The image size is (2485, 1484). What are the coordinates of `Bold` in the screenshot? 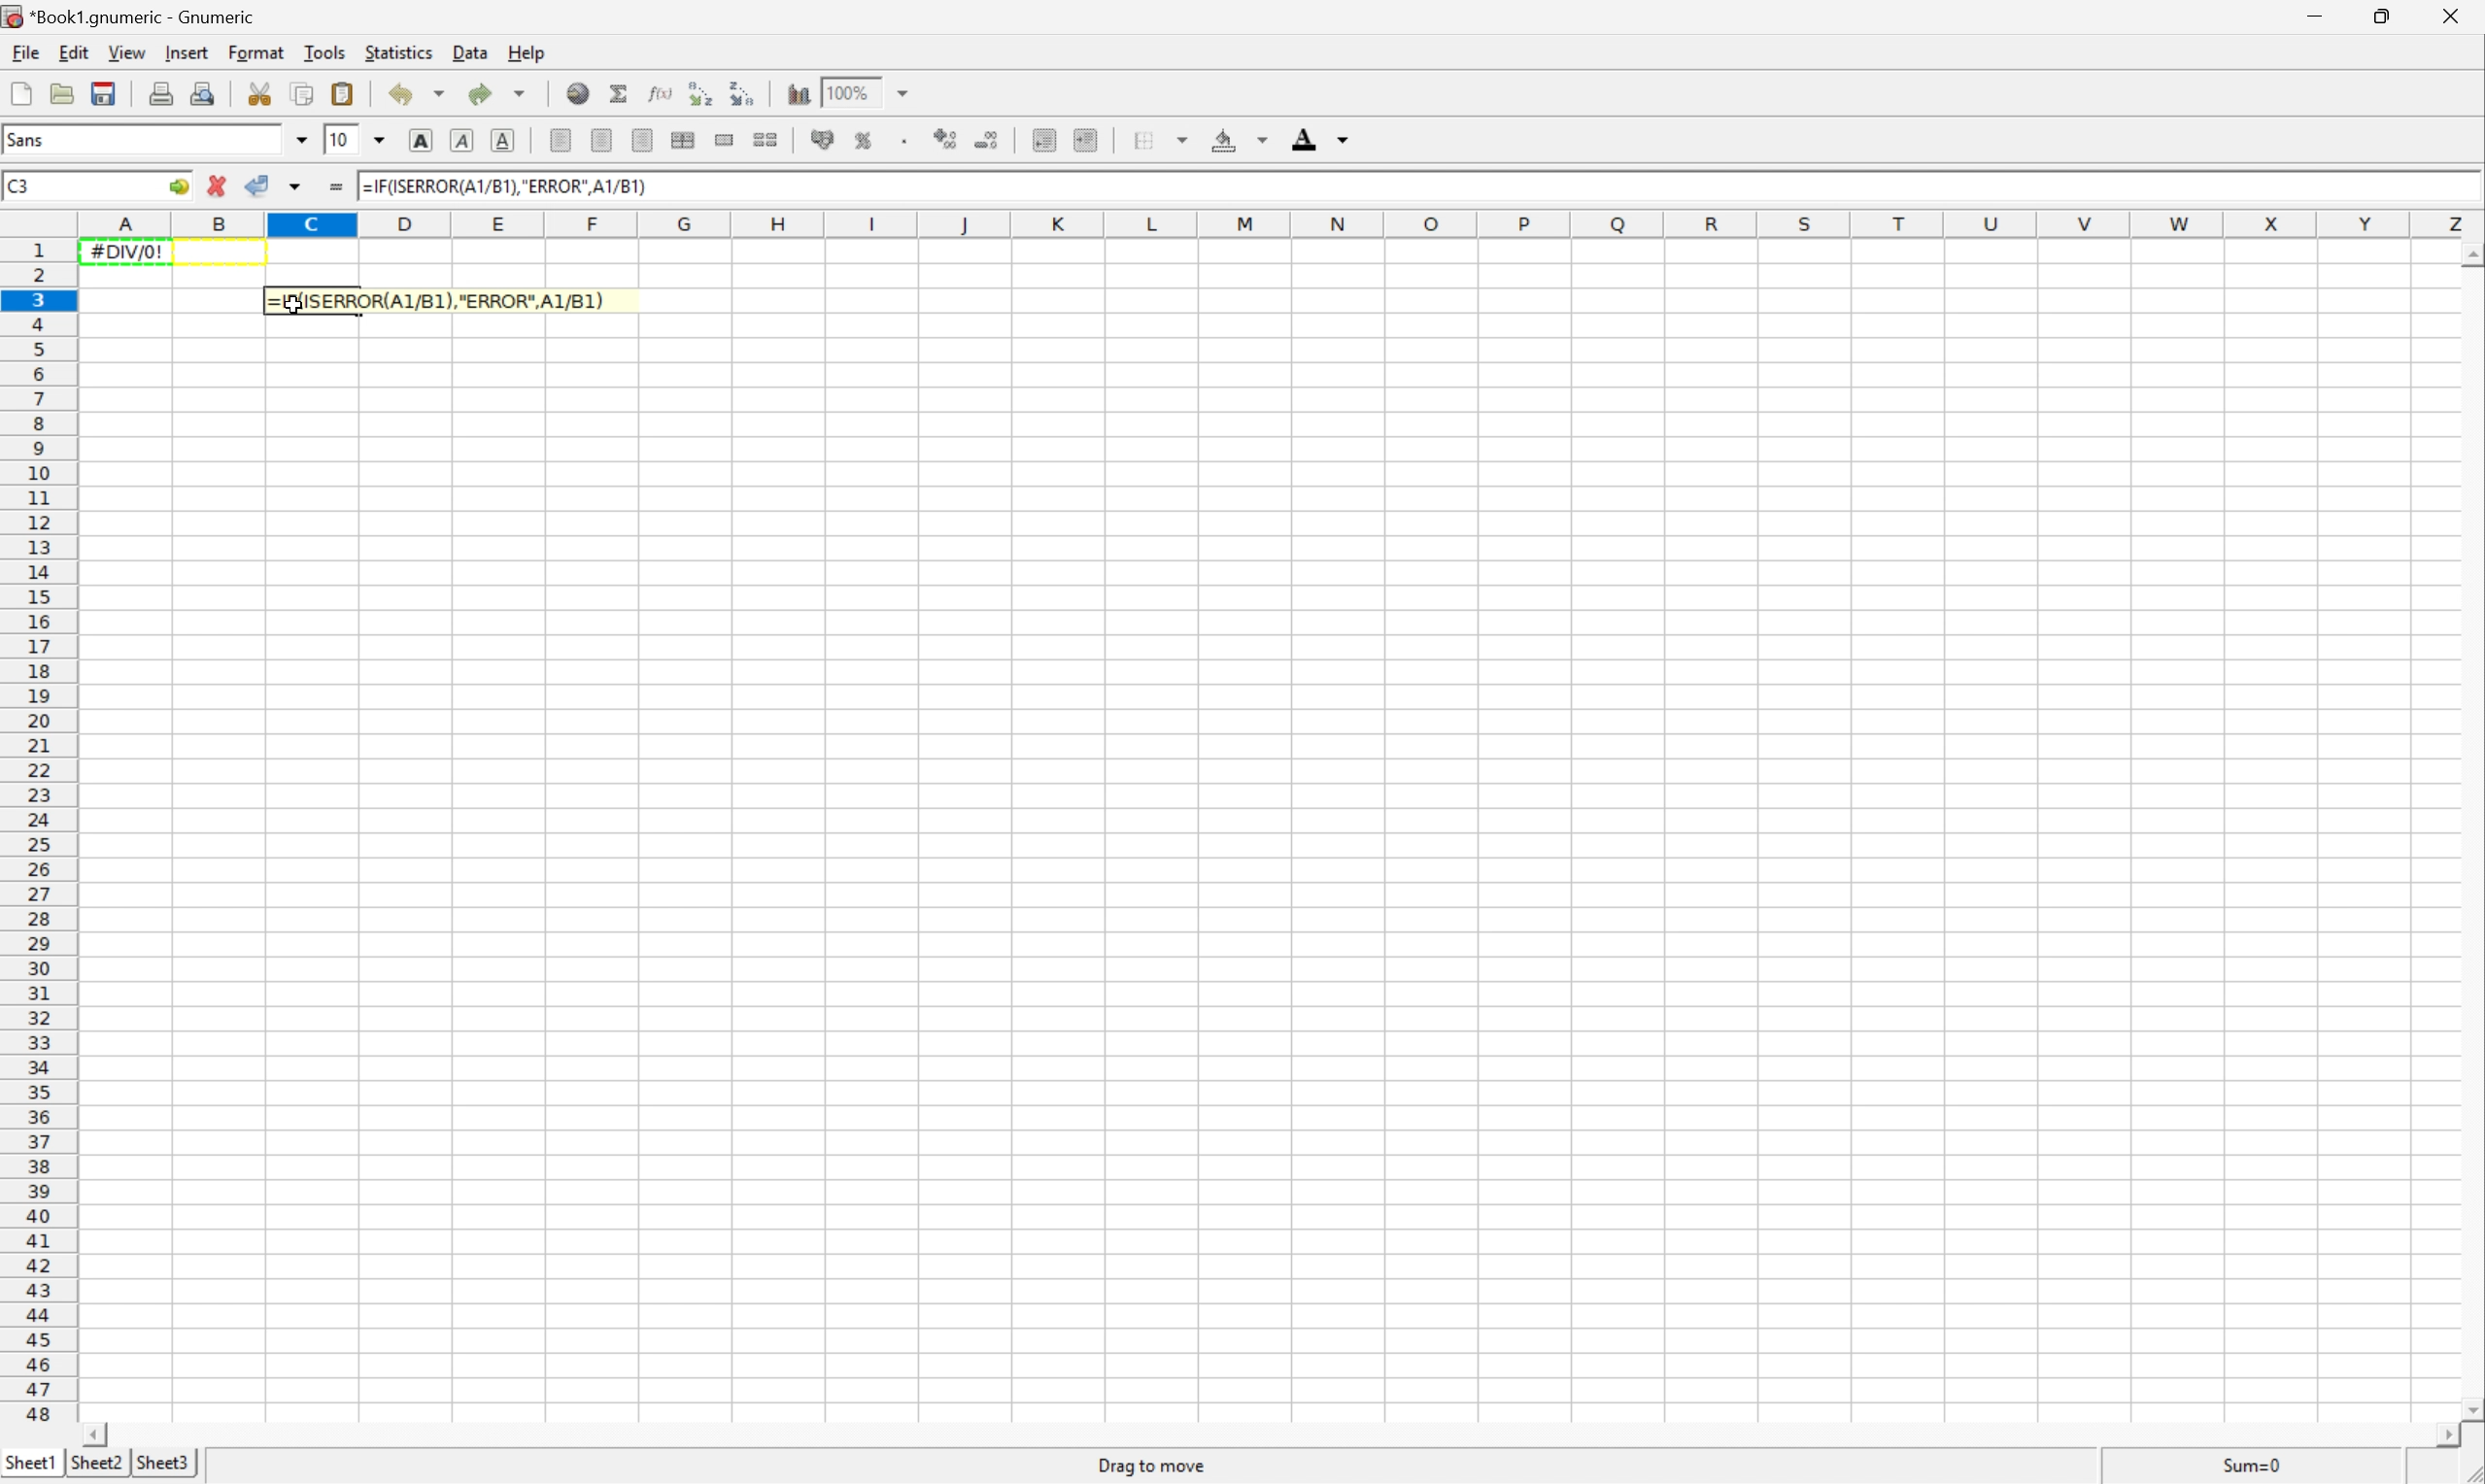 It's located at (421, 140).